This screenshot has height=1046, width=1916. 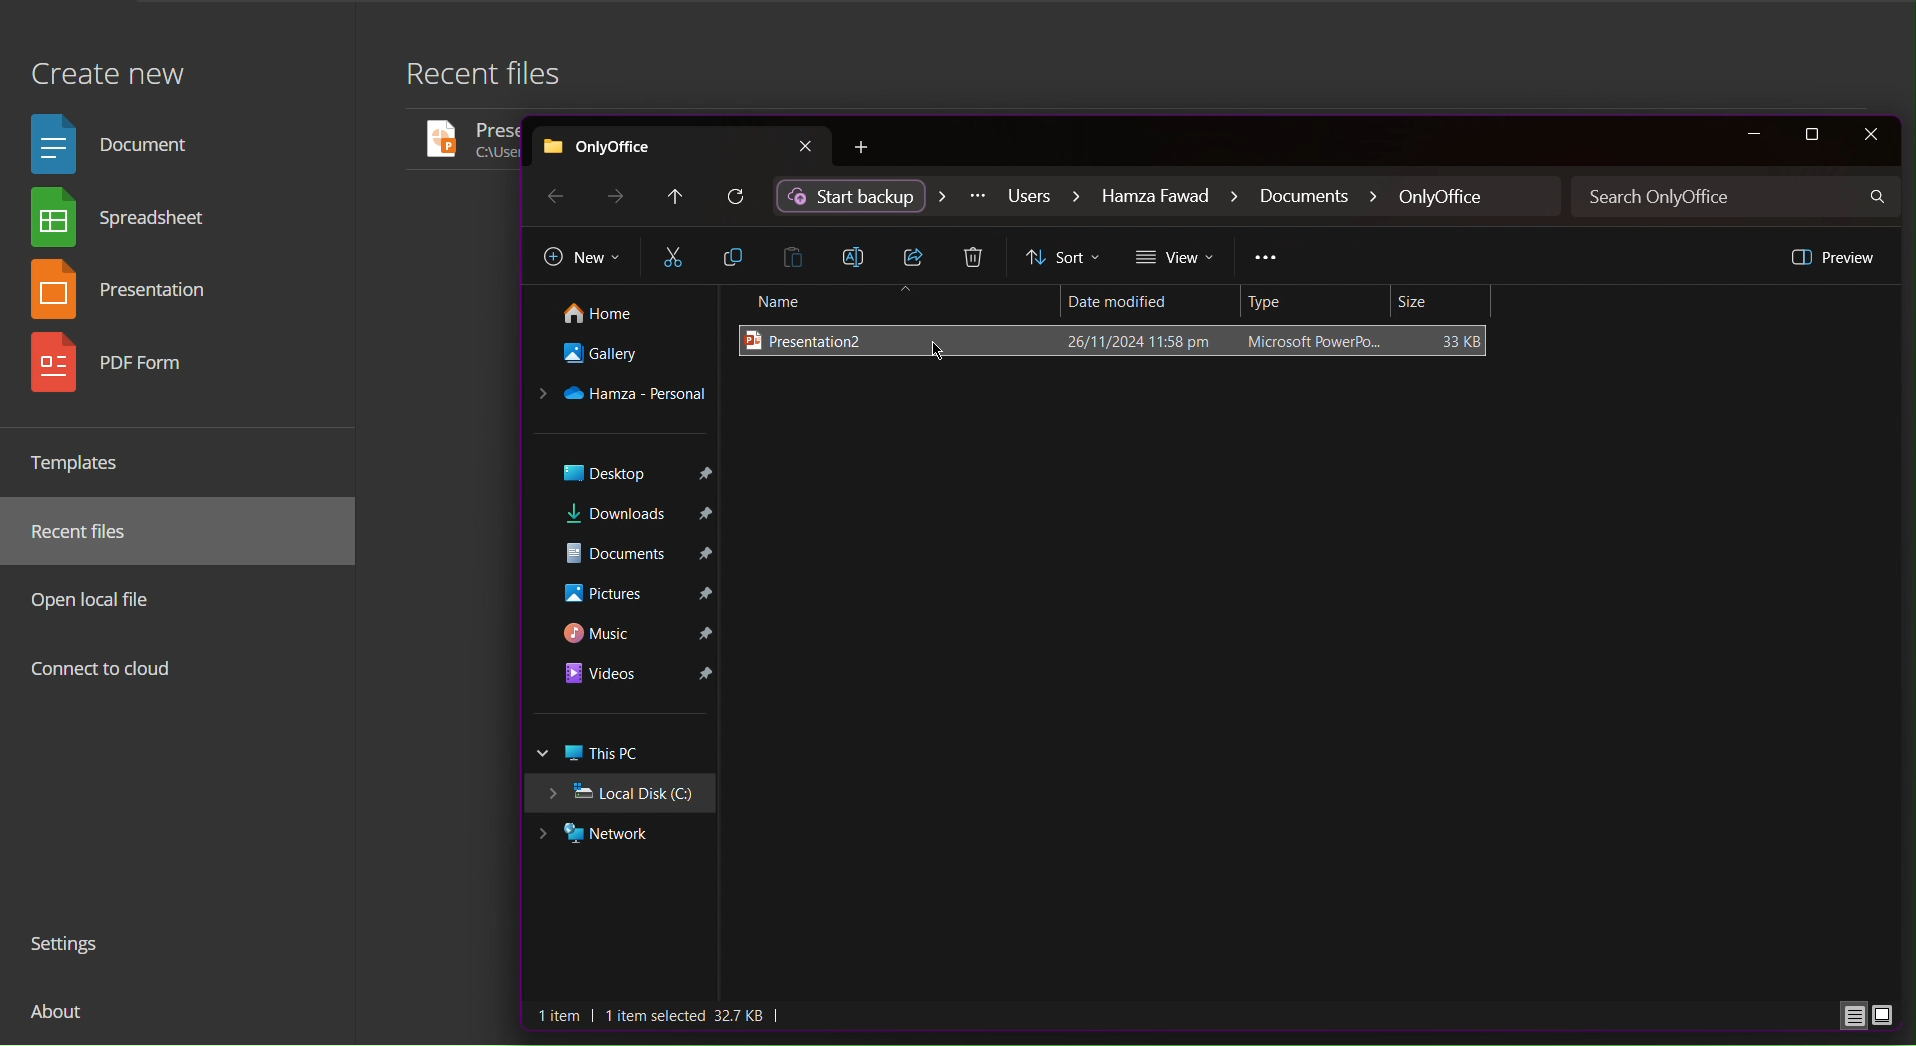 What do you see at coordinates (939, 357) in the screenshot?
I see `cursor` at bounding box center [939, 357].